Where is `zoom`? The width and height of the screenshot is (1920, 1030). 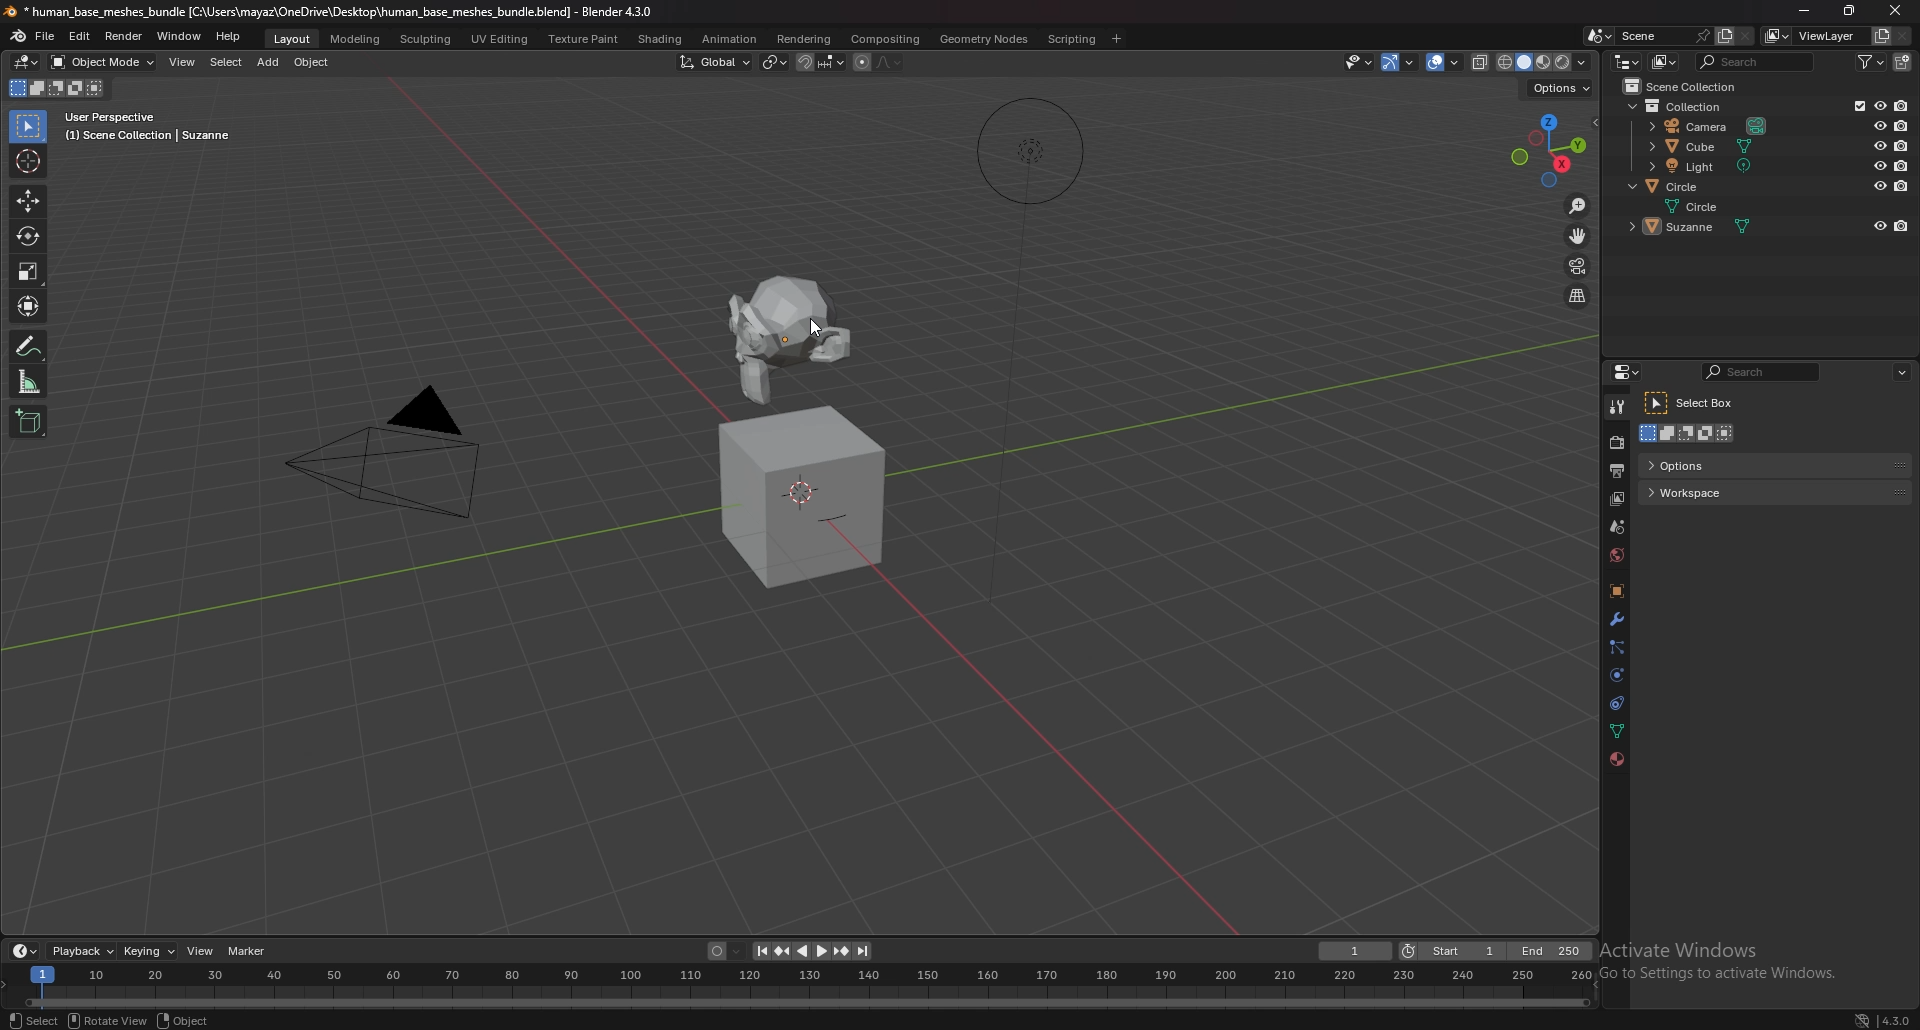
zoom is located at coordinates (1579, 206).